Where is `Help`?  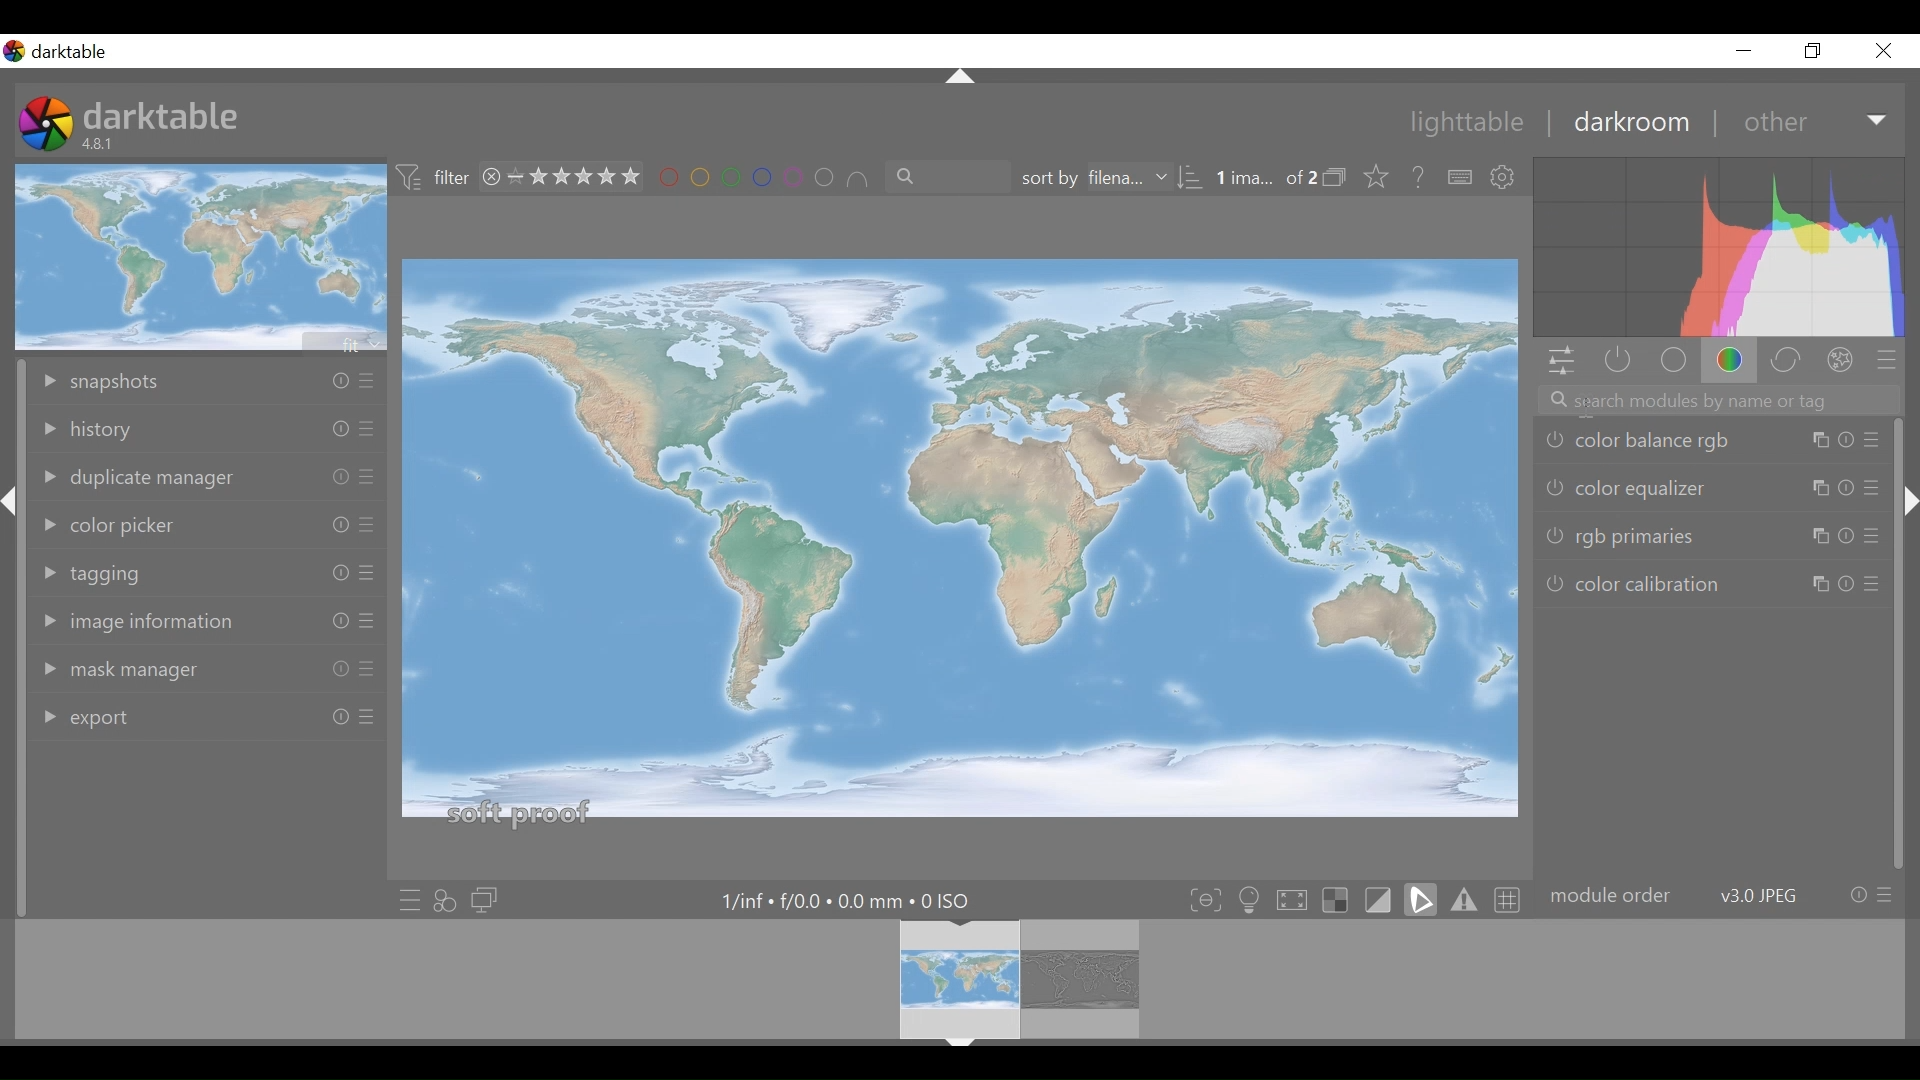 Help is located at coordinates (1419, 176).